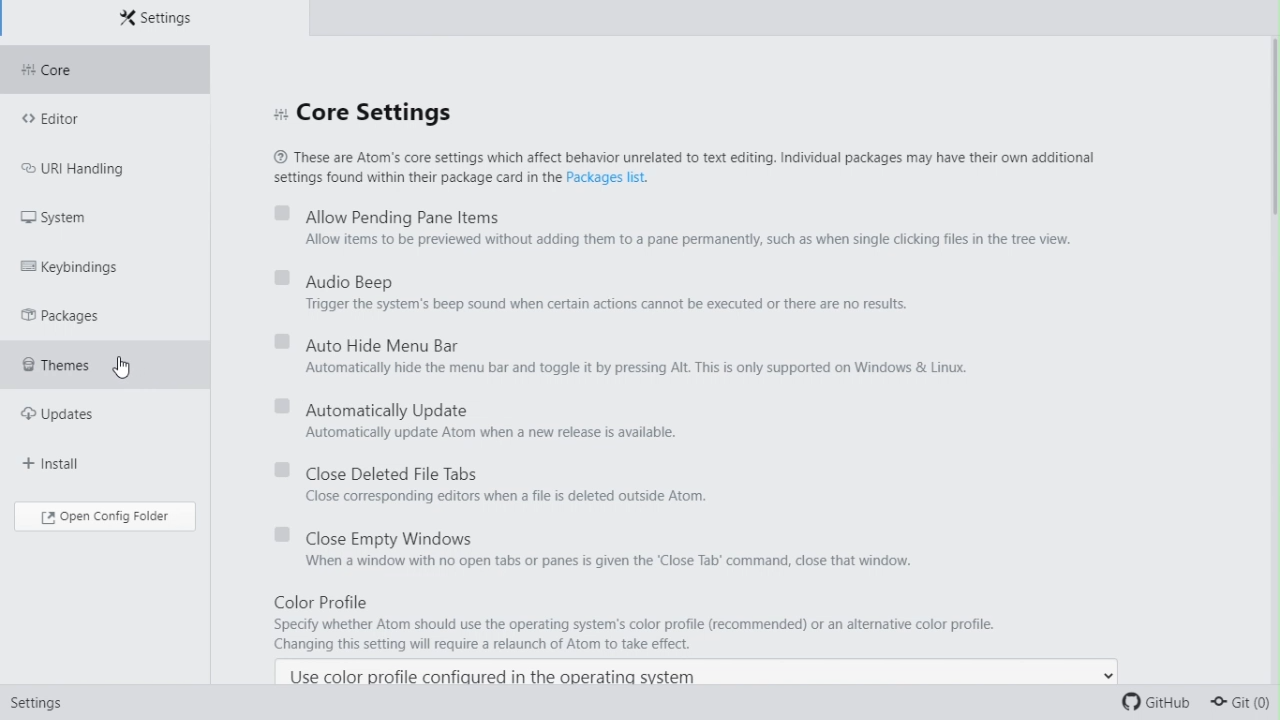  What do you see at coordinates (1153, 701) in the screenshot?
I see `github` at bounding box center [1153, 701].